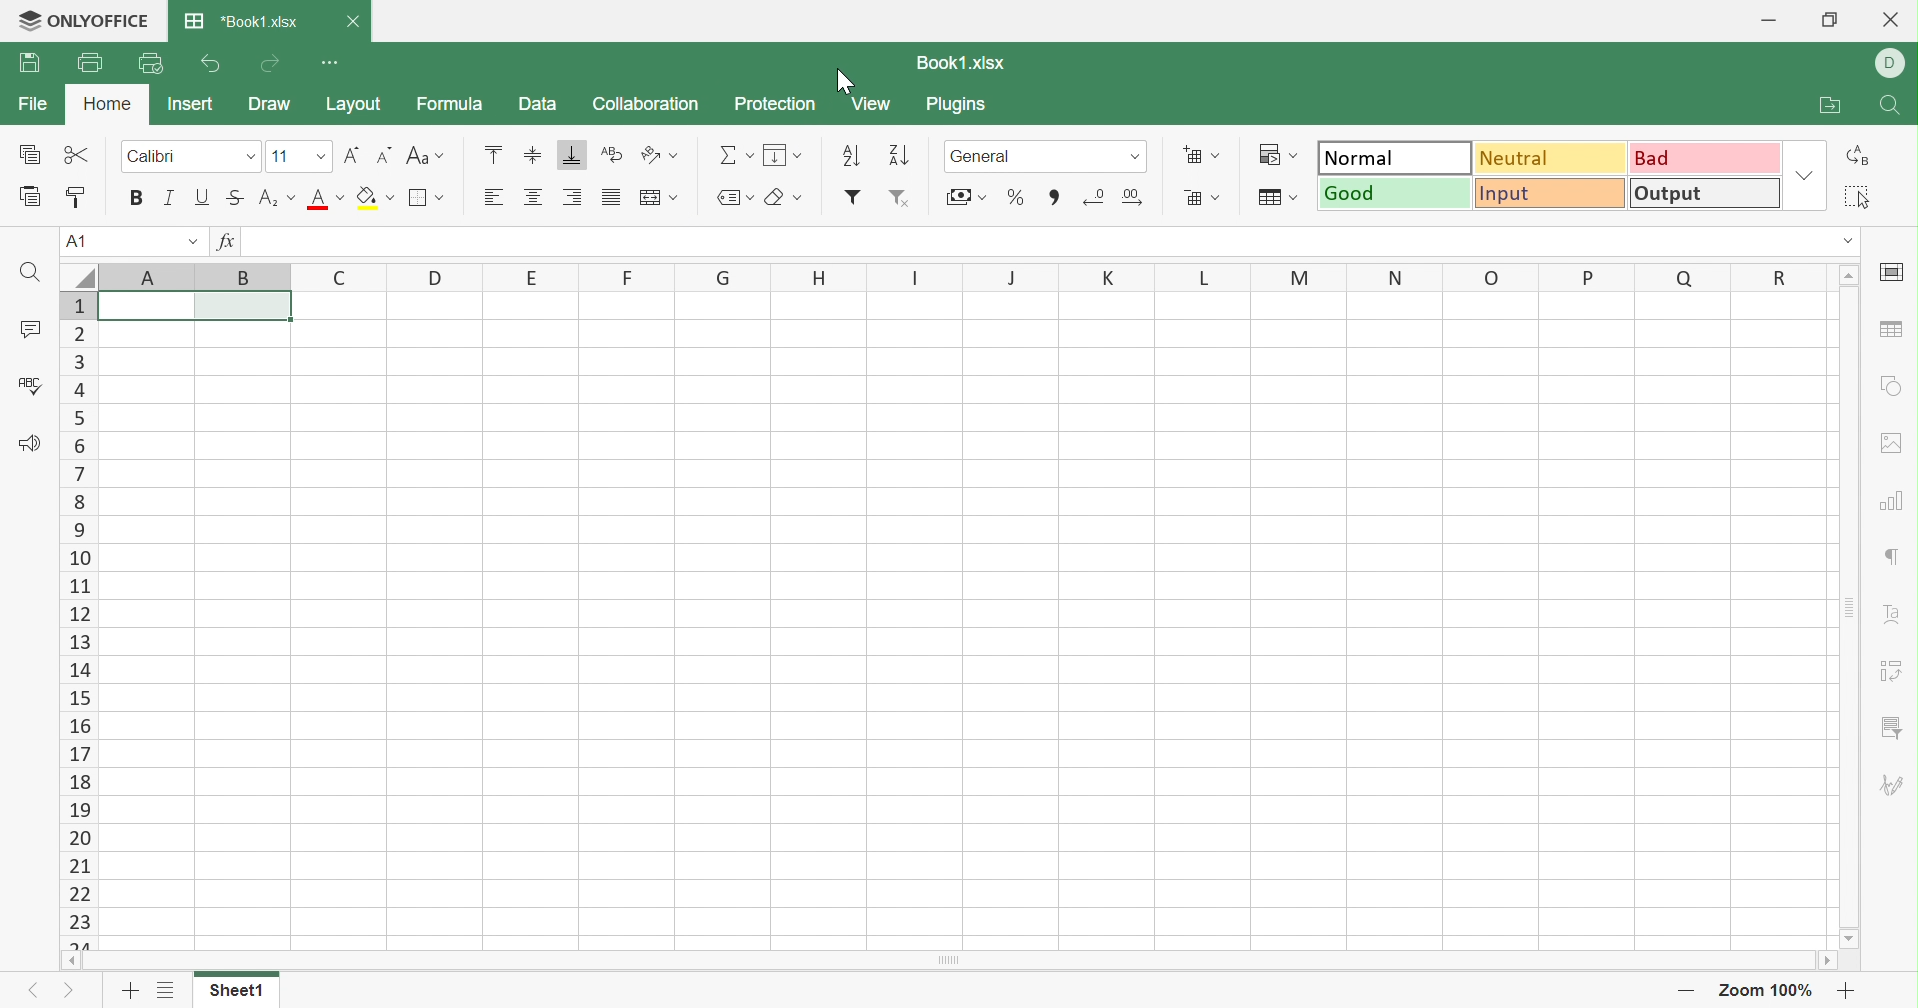 The height and width of the screenshot is (1008, 1918). What do you see at coordinates (569, 156) in the screenshot?
I see `Align Bottom` at bounding box center [569, 156].